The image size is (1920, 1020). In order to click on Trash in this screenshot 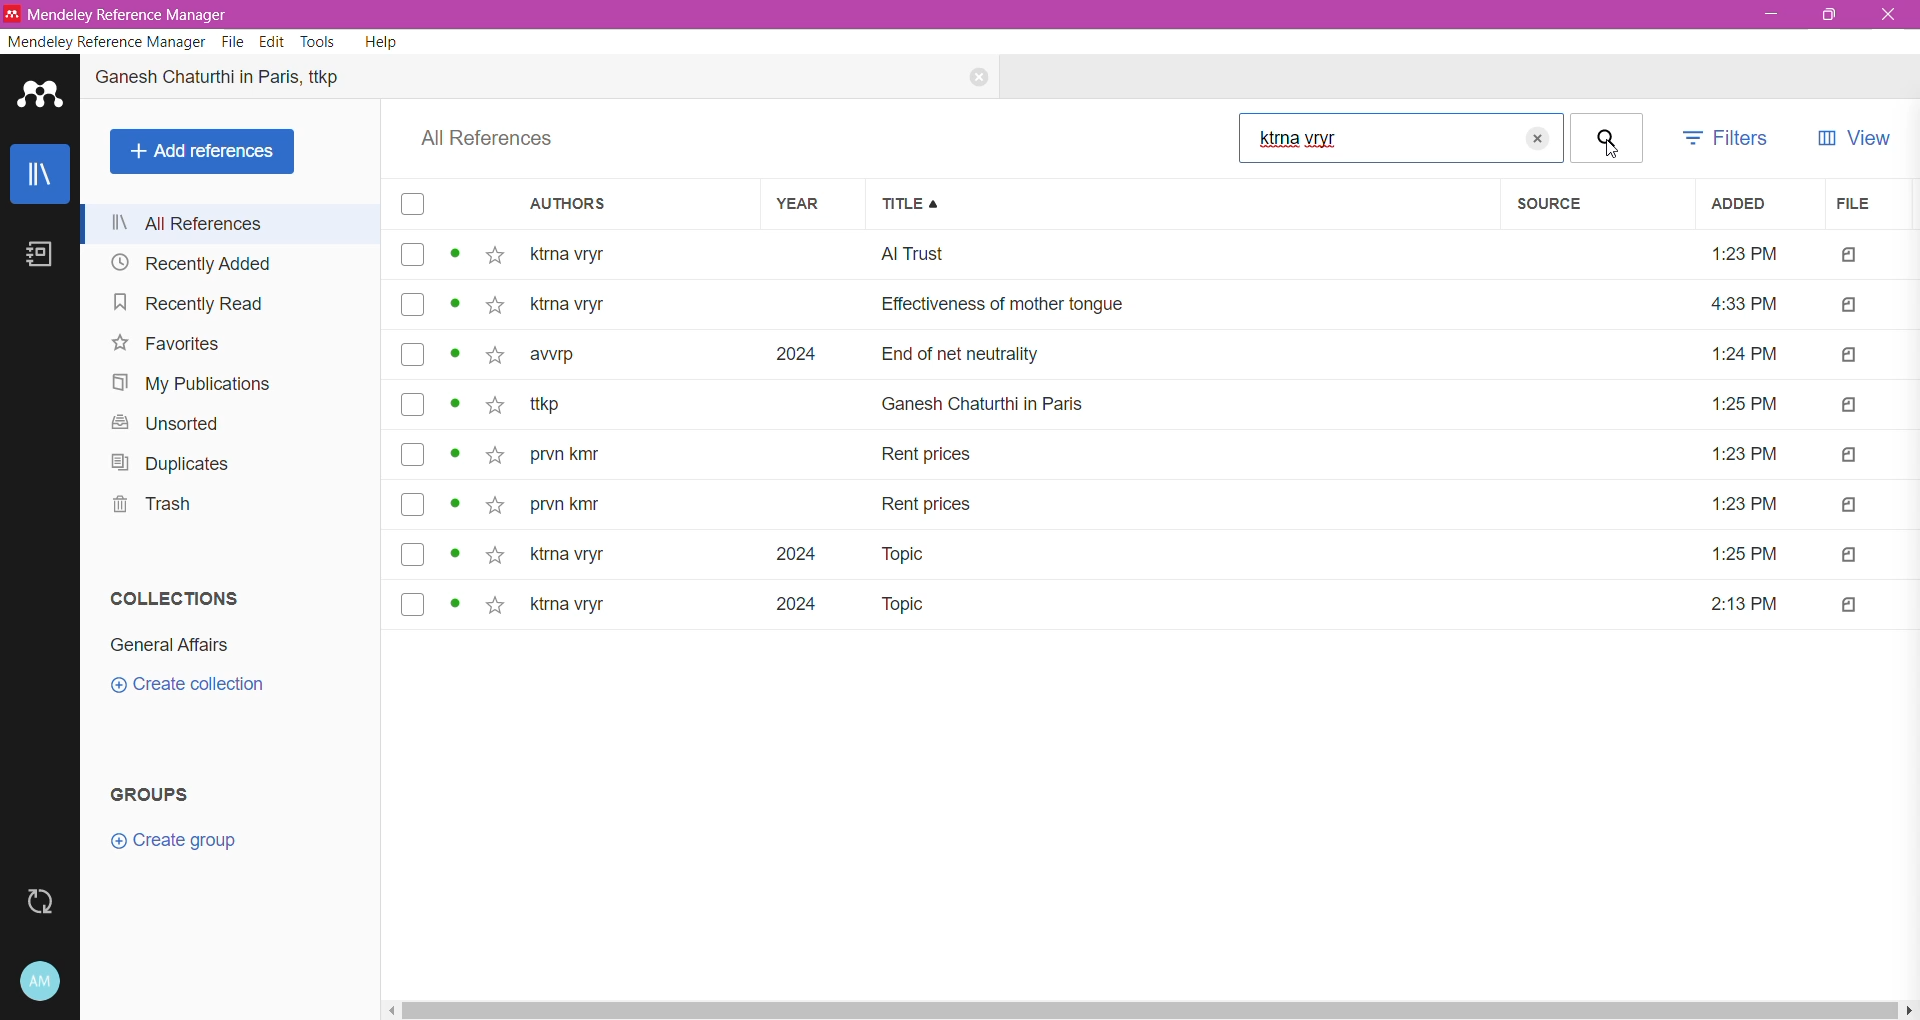, I will do `click(153, 508)`.